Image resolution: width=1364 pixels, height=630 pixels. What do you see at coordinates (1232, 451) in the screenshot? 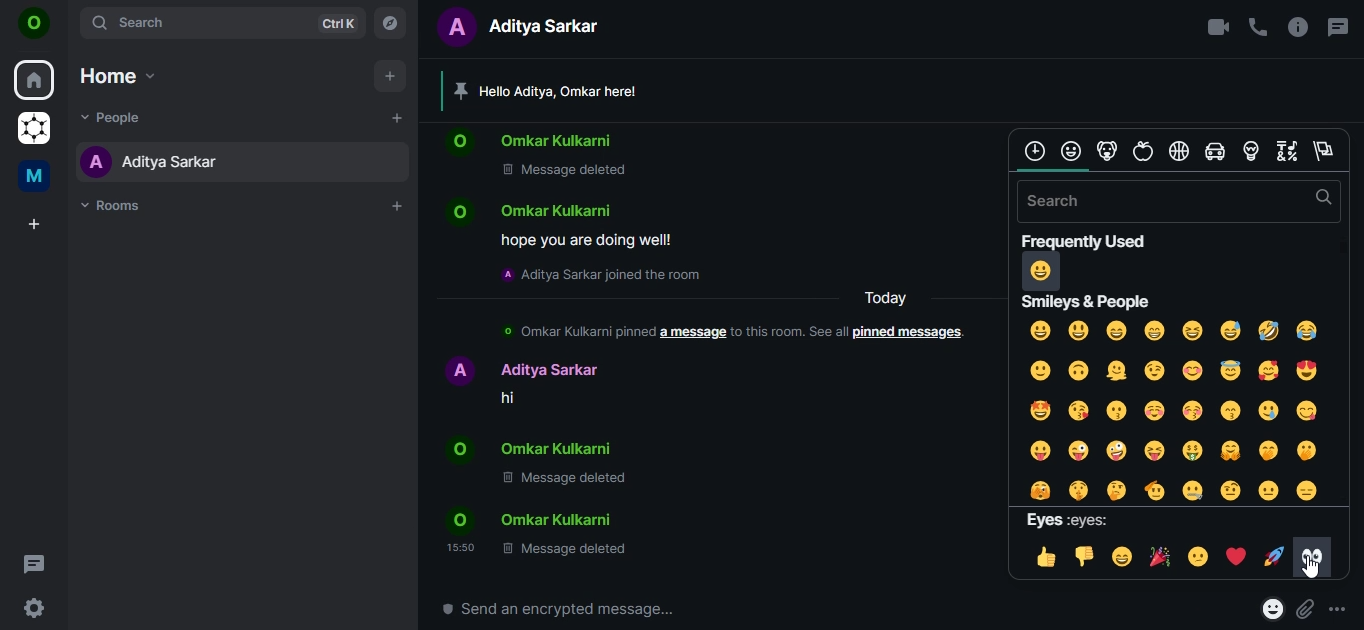
I see `face with open hands` at bounding box center [1232, 451].